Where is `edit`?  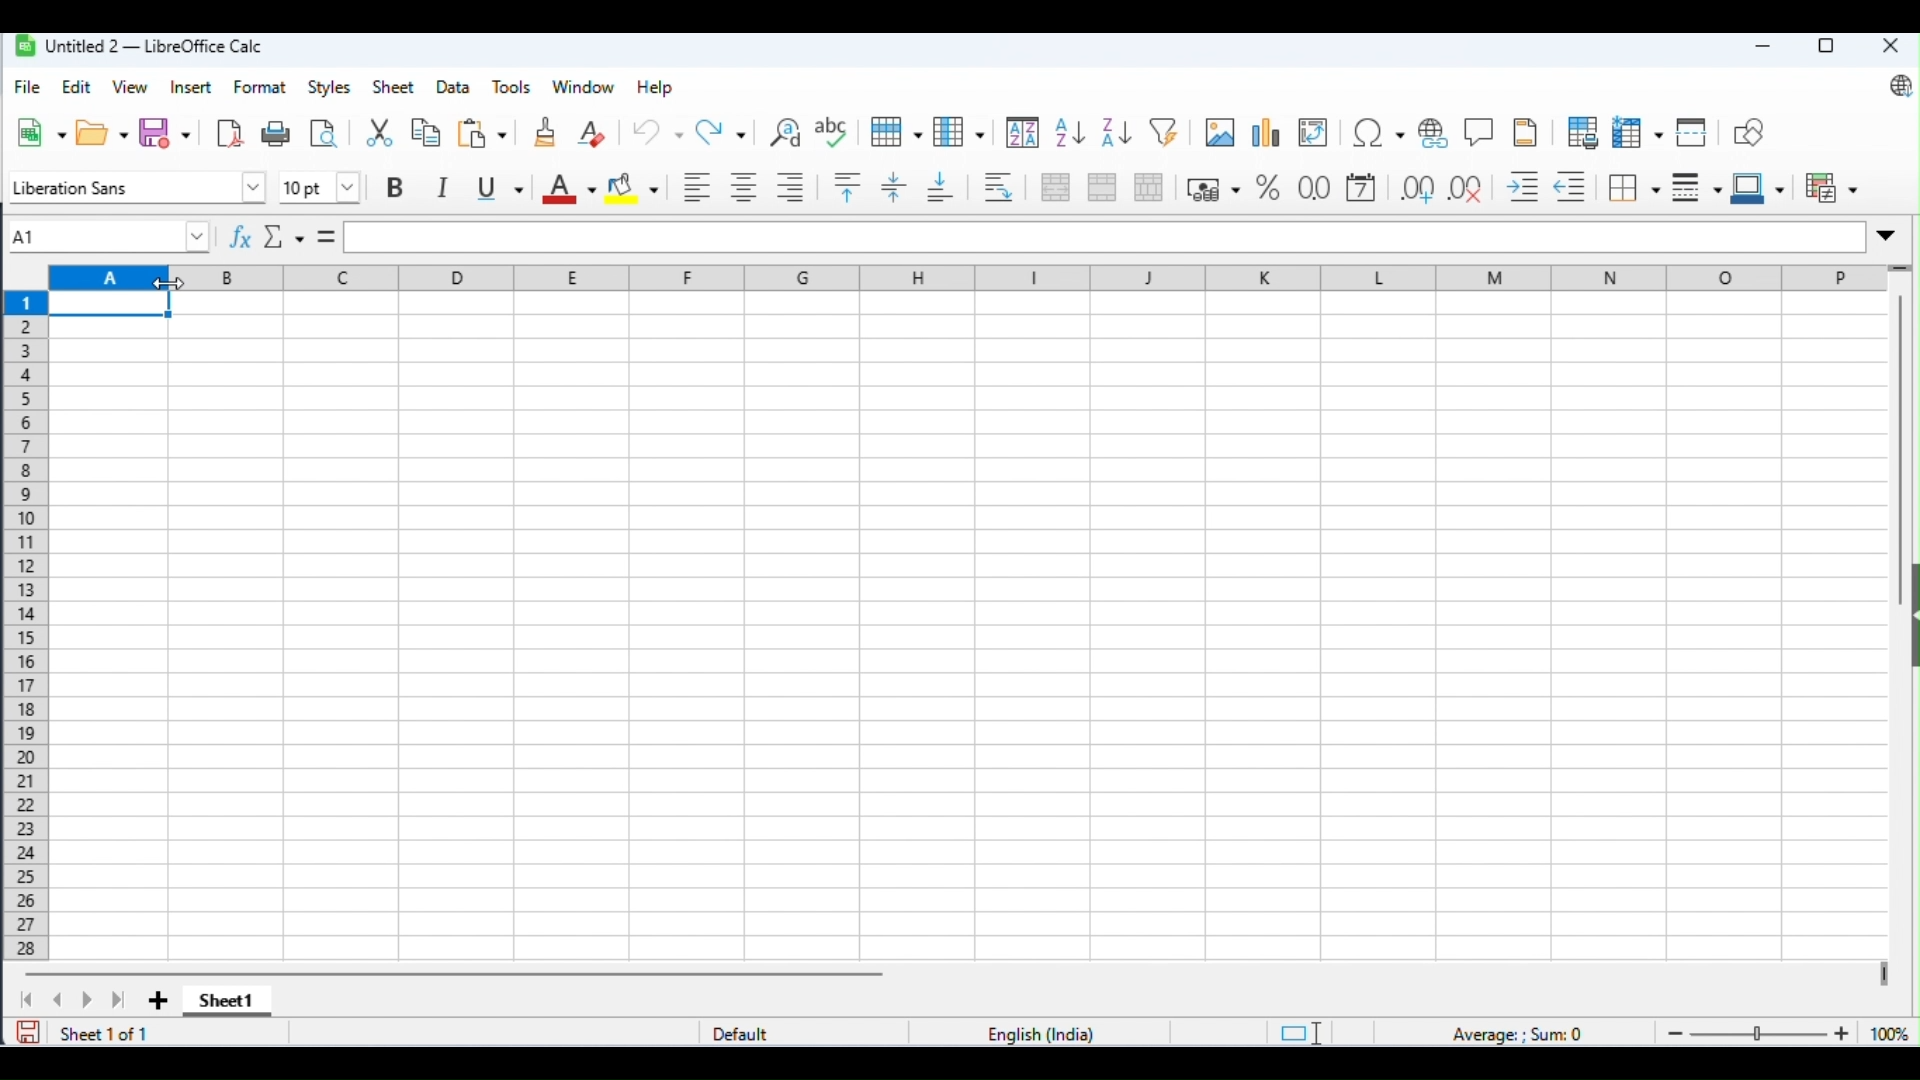
edit is located at coordinates (79, 88).